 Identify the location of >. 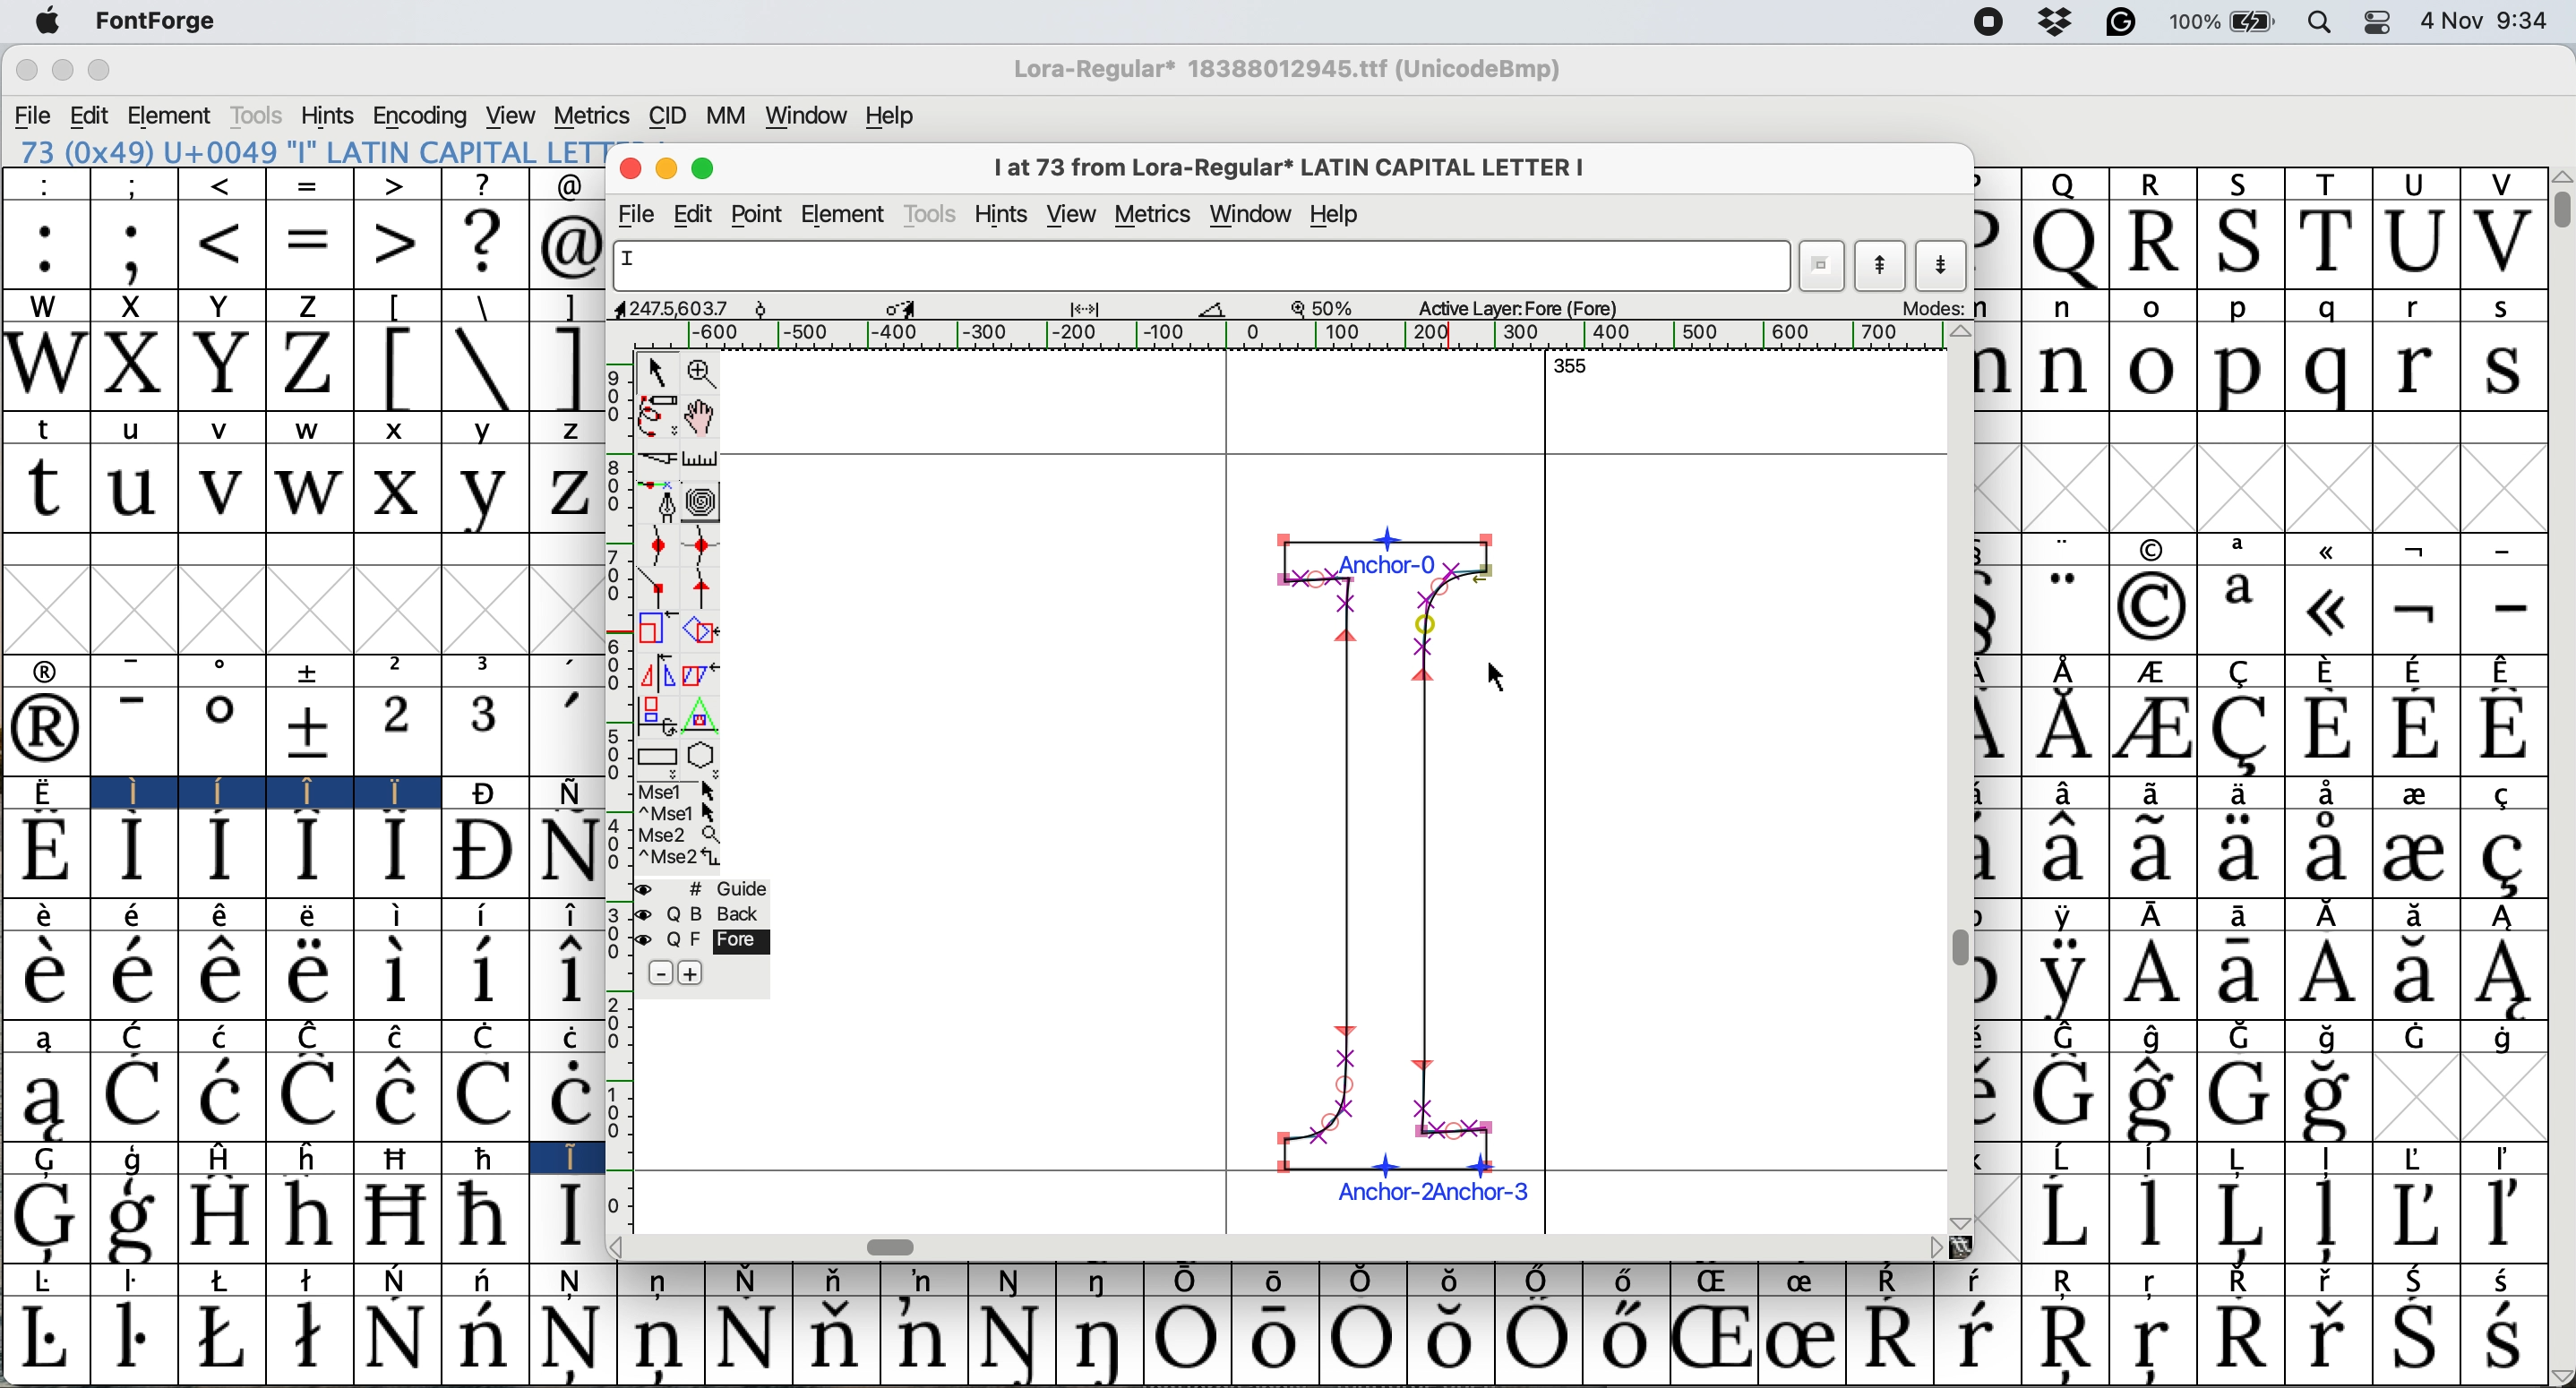
(397, 243).